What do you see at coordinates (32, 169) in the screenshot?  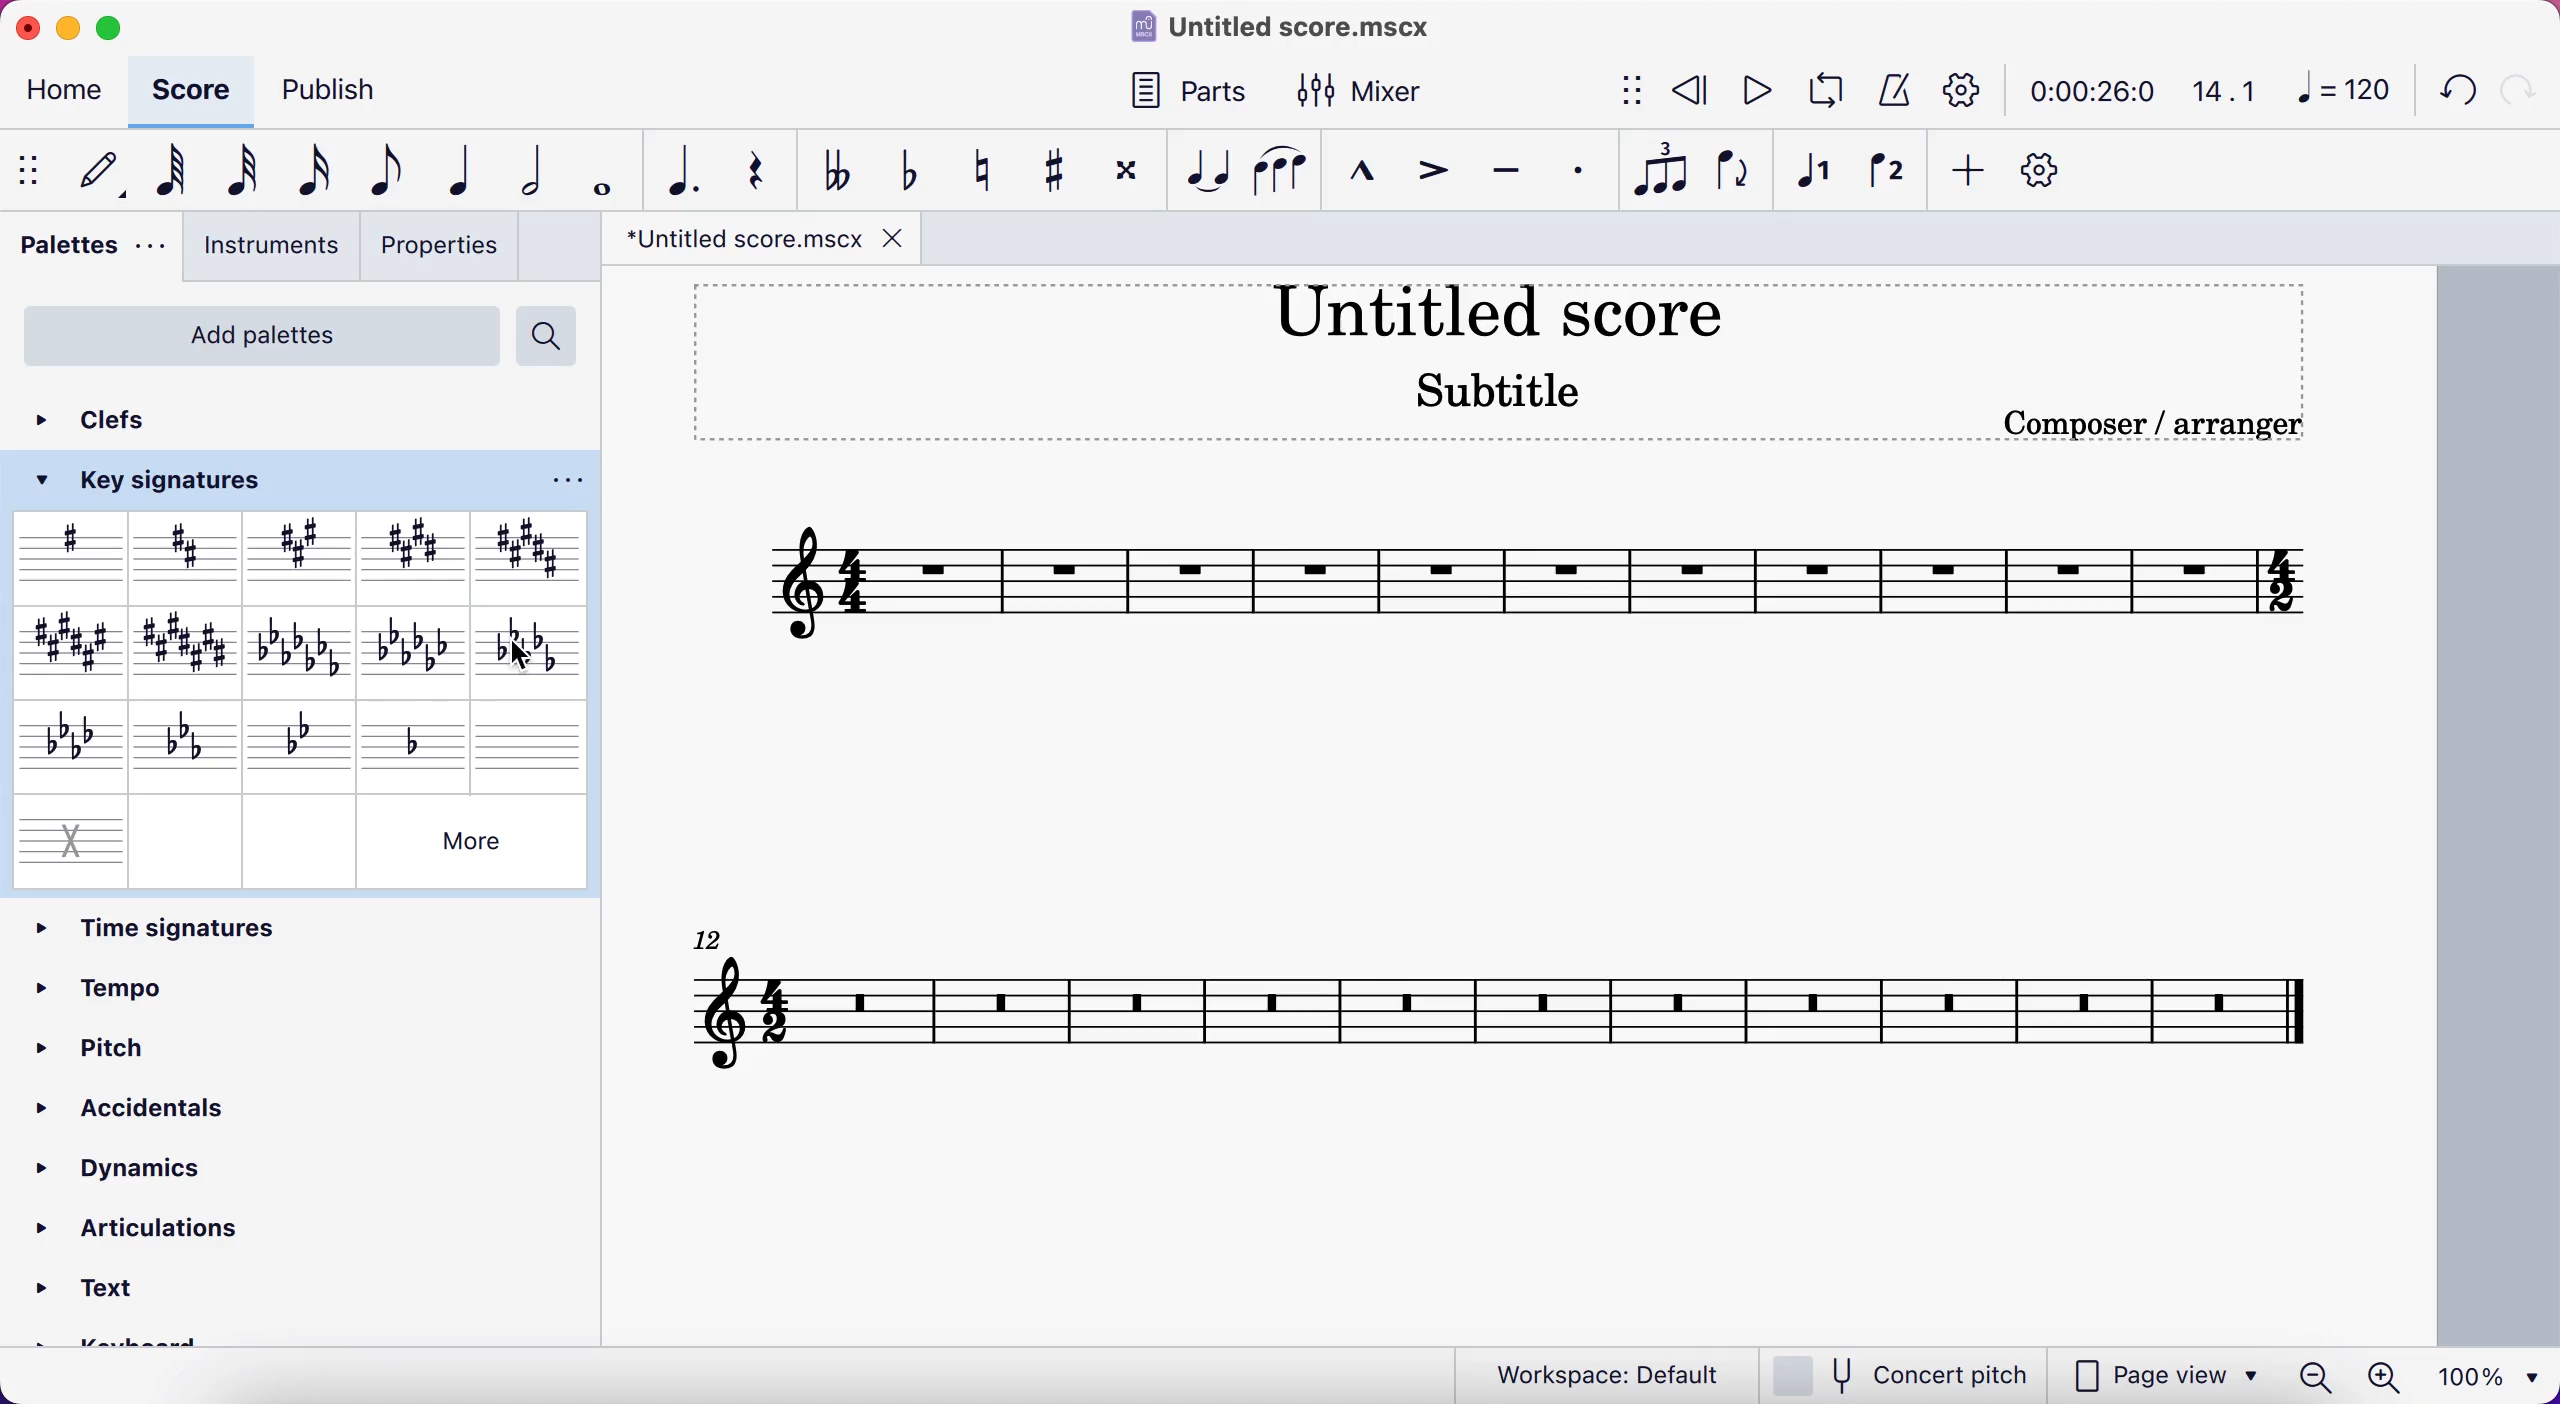 I see `show/hide` at bounding box center [32, 169].